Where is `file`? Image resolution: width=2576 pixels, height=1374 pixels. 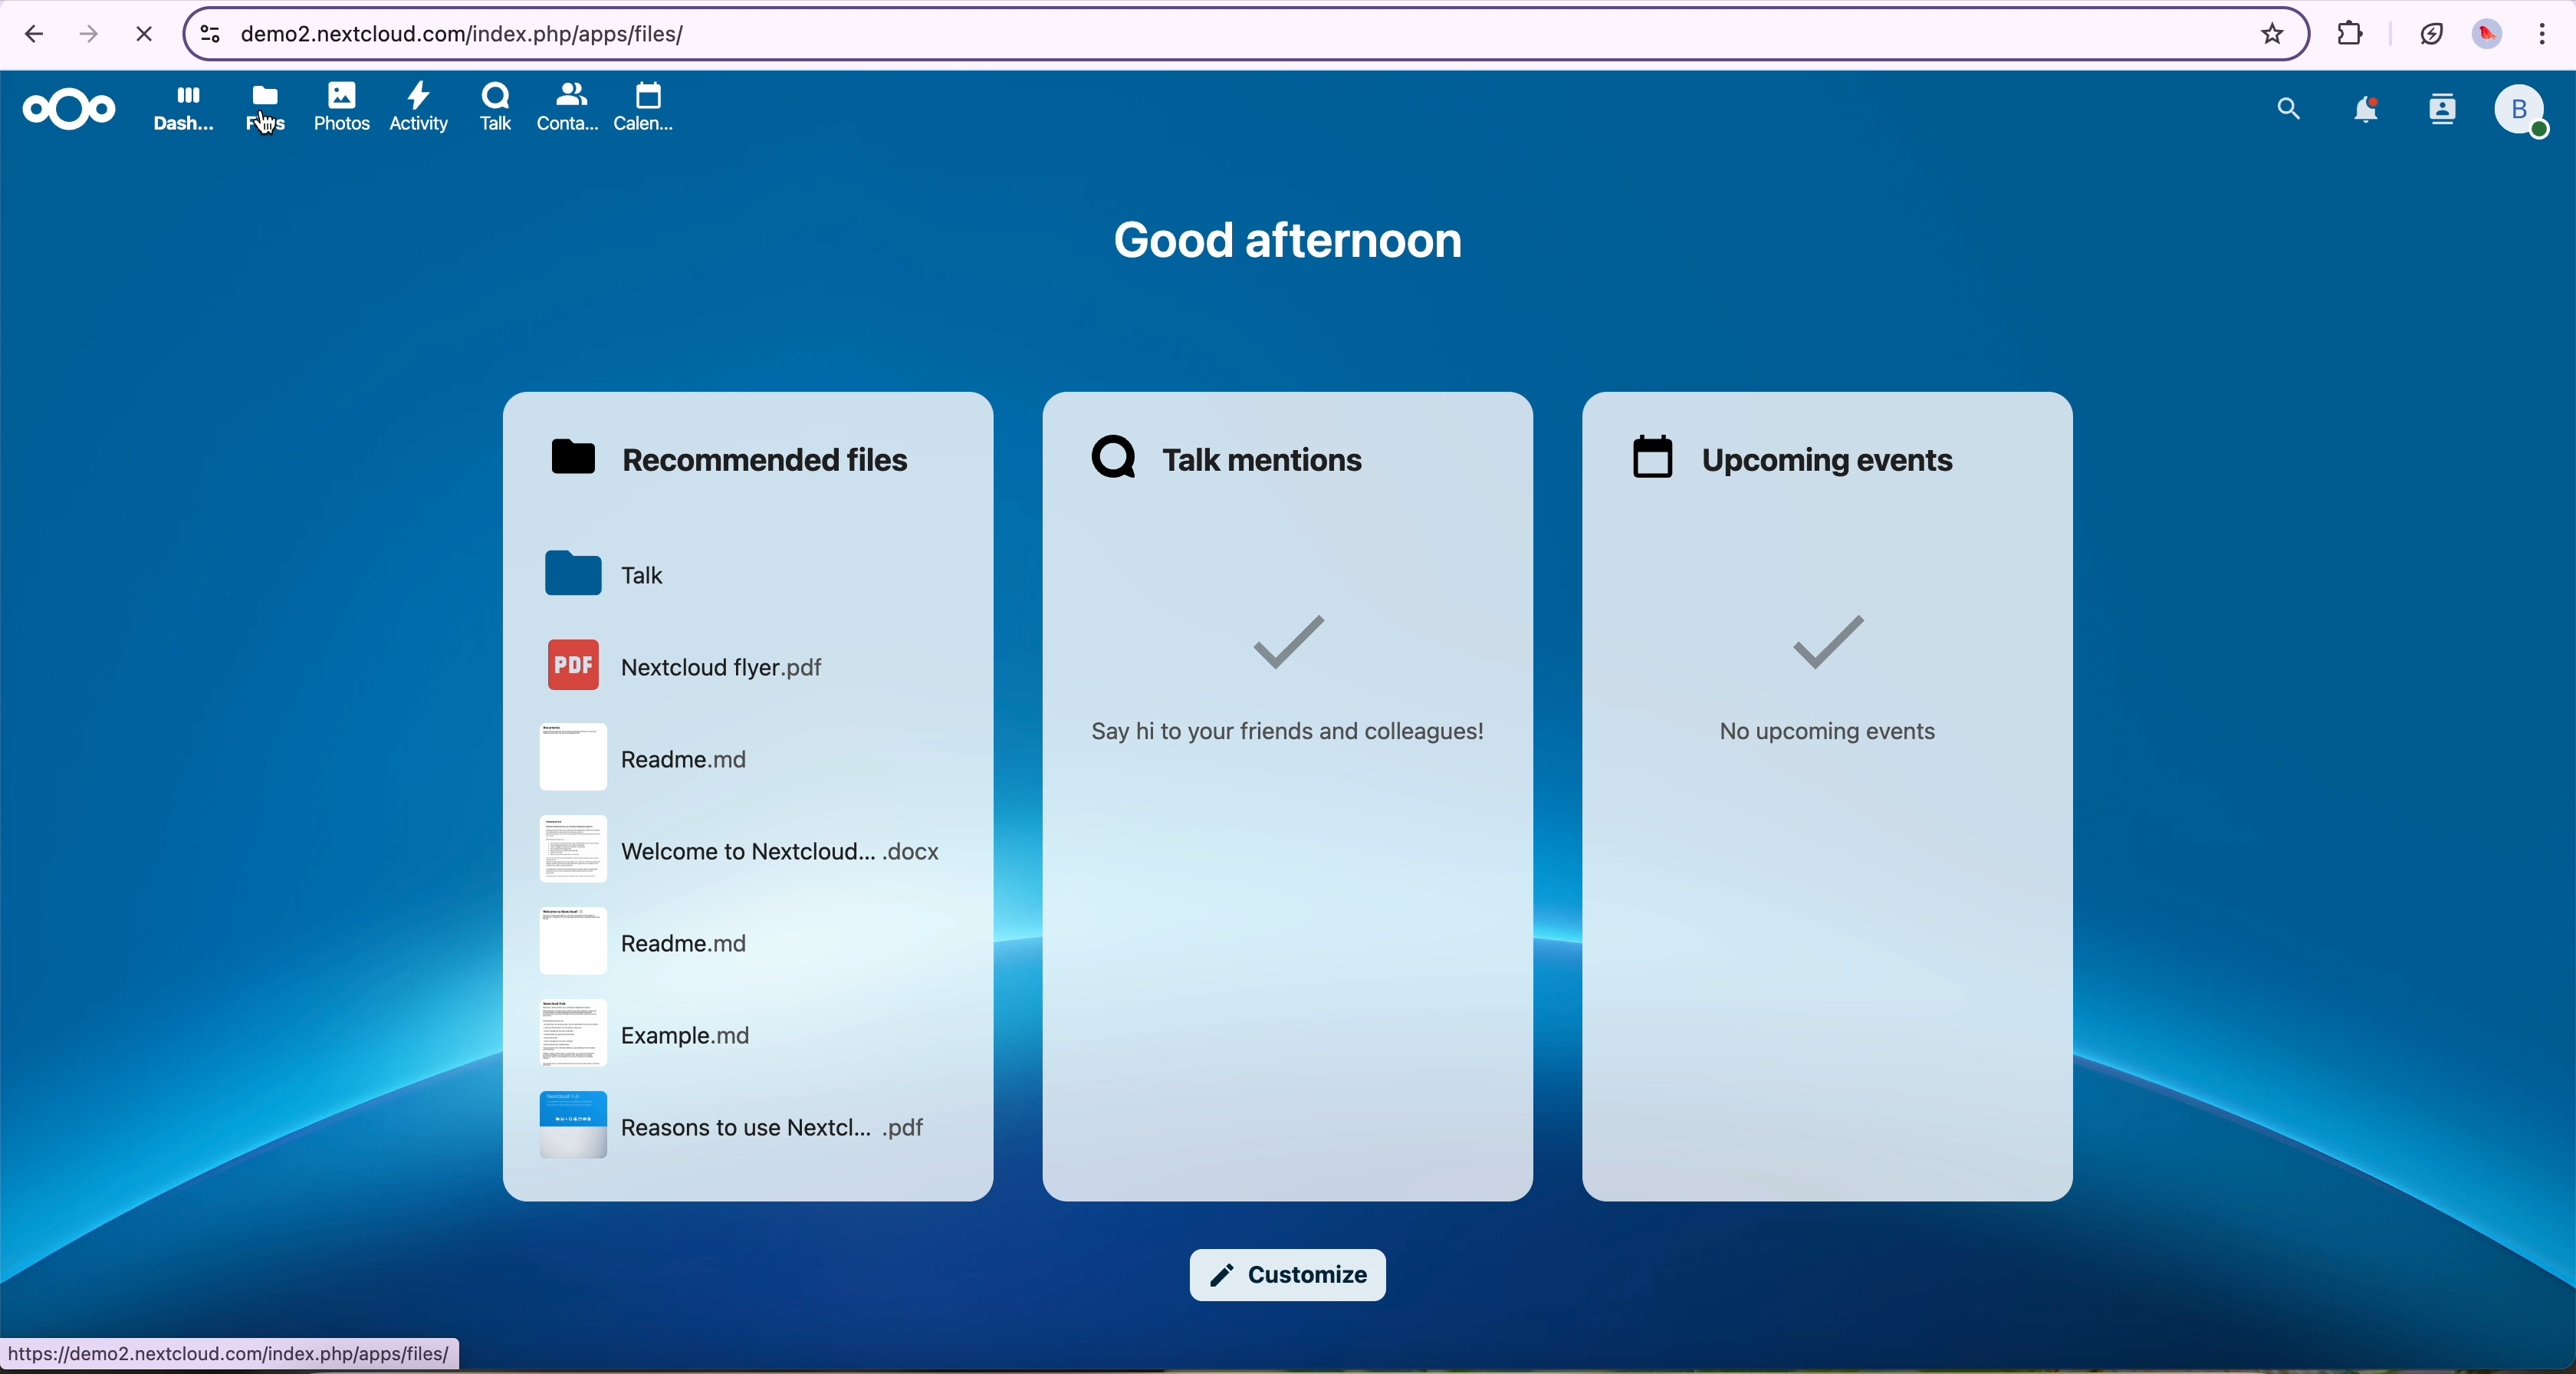
file is located at coordinates (655, 1032).